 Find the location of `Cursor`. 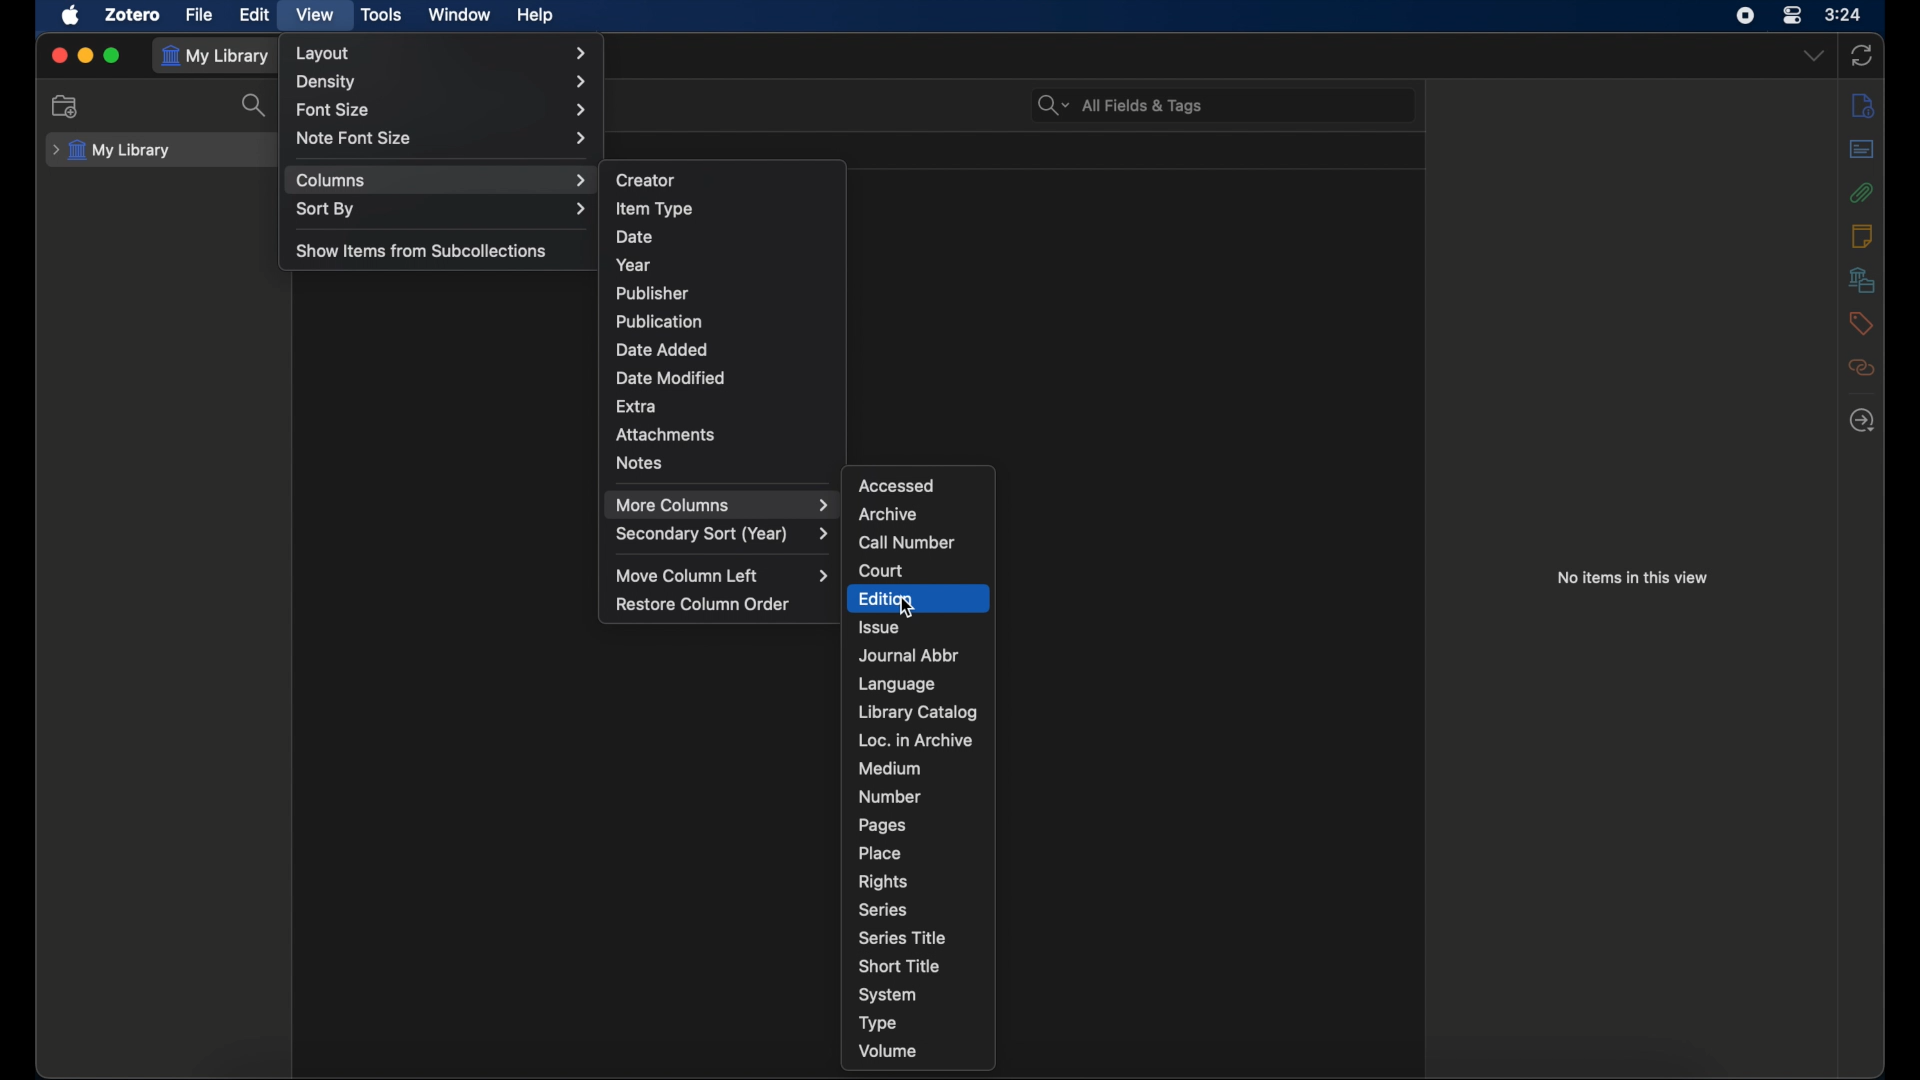

Cursor is located at coordinates (903, 609).